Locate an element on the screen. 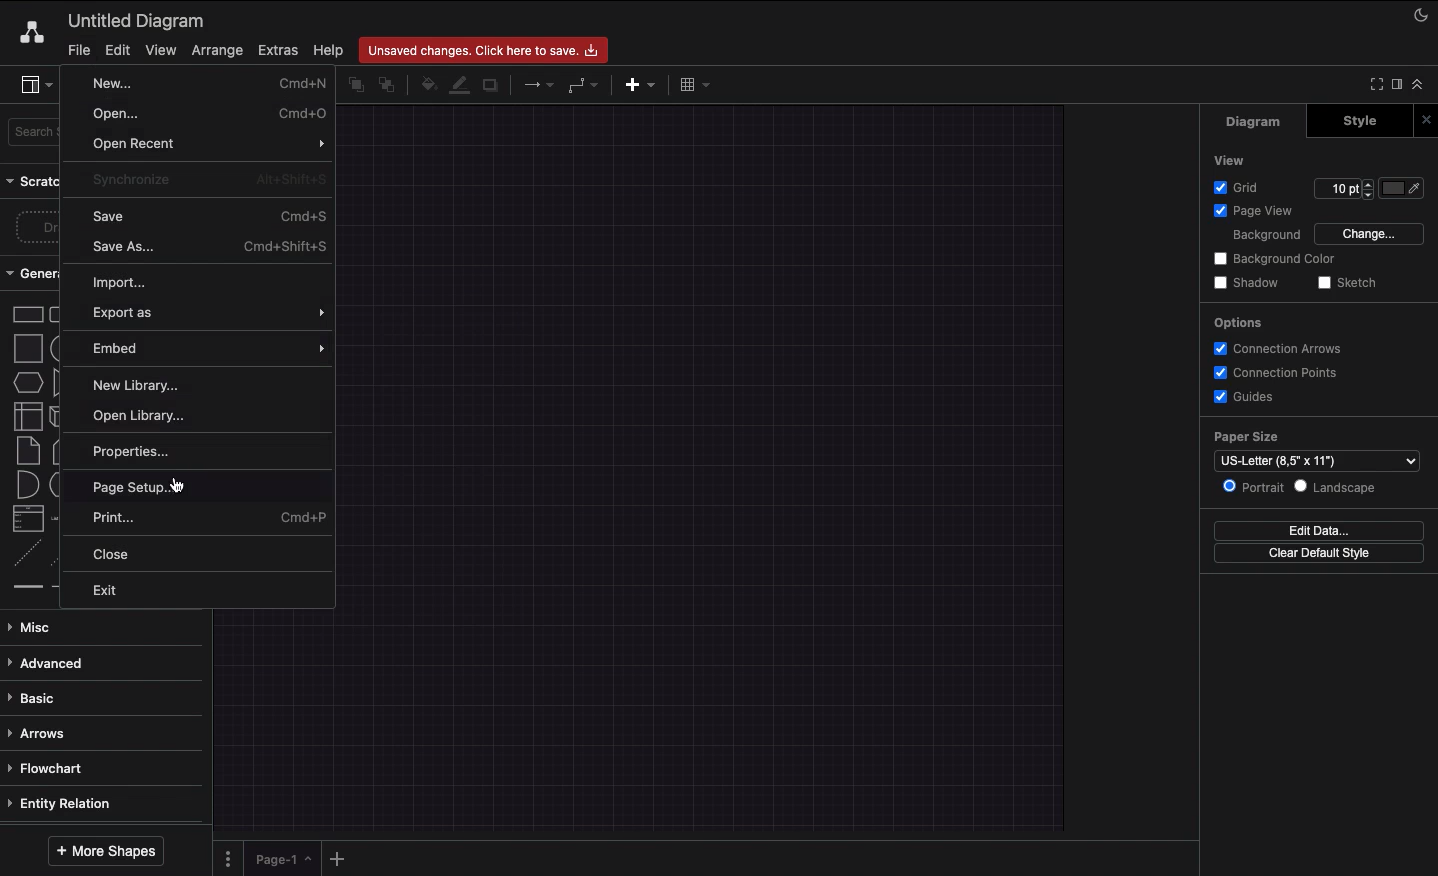 The height and width of the screenshot is (876, 1438). Waypoints is located at coordinates (584, 87).